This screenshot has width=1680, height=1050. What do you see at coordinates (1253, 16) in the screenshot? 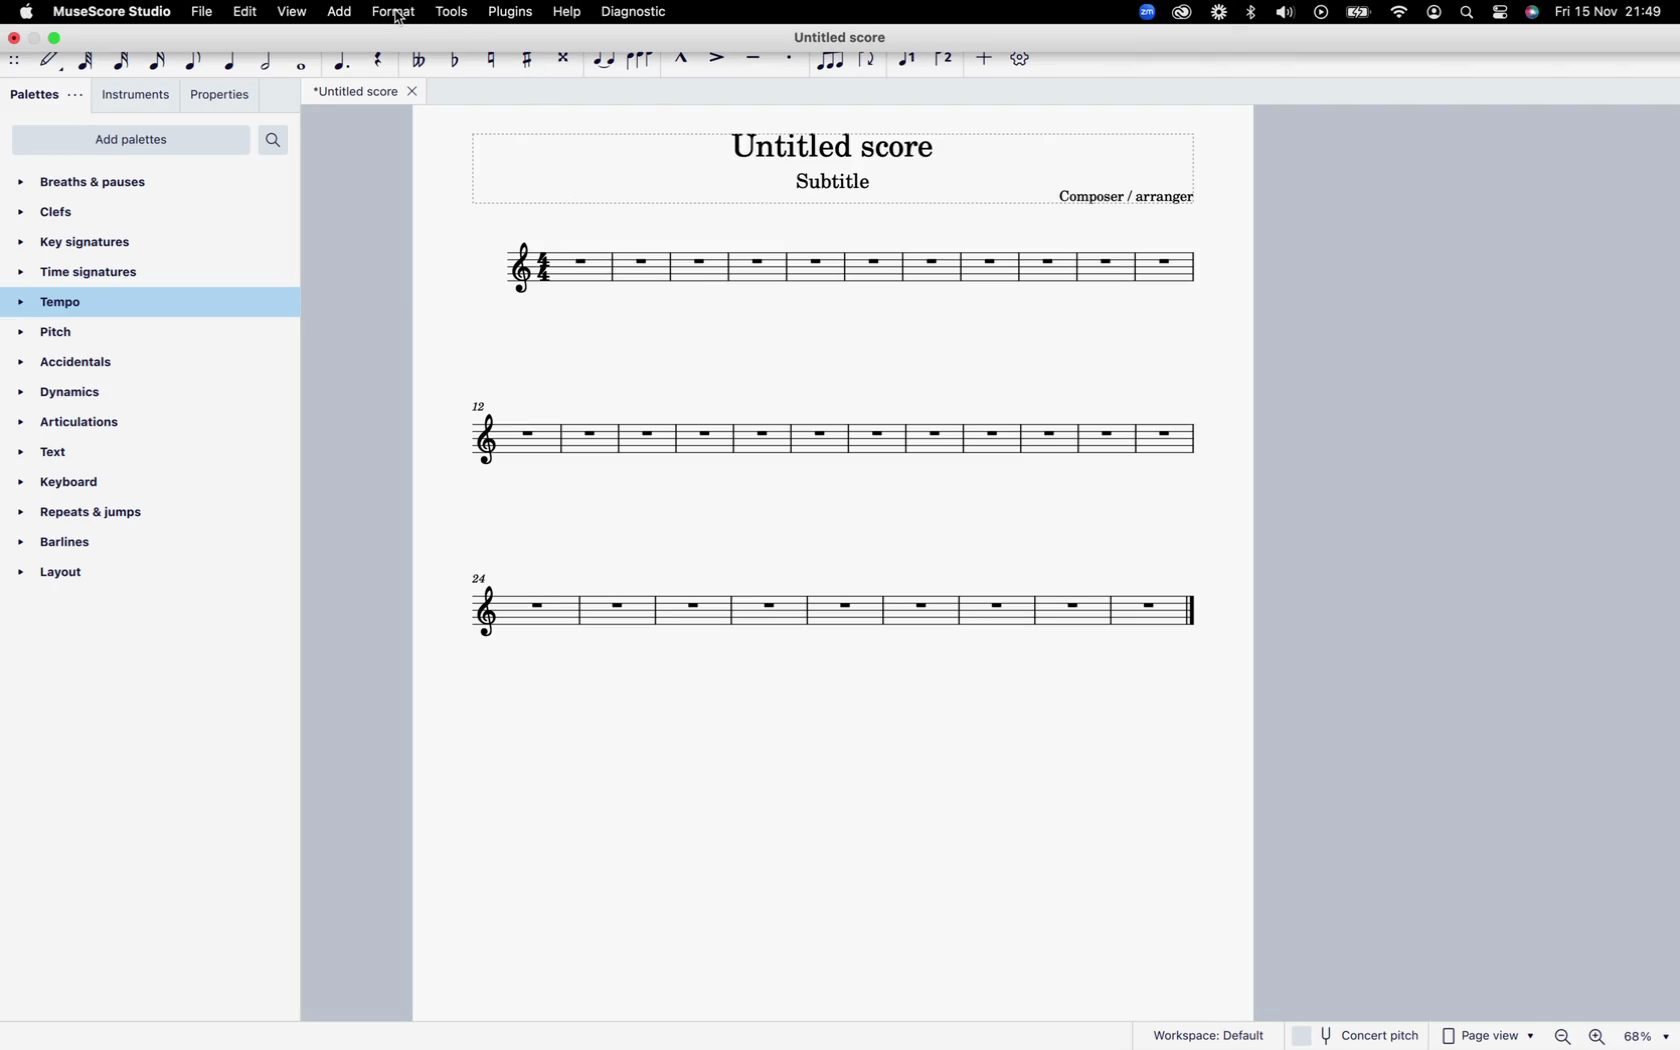
I see `bluetooth` at bounding box center [1253, 16].